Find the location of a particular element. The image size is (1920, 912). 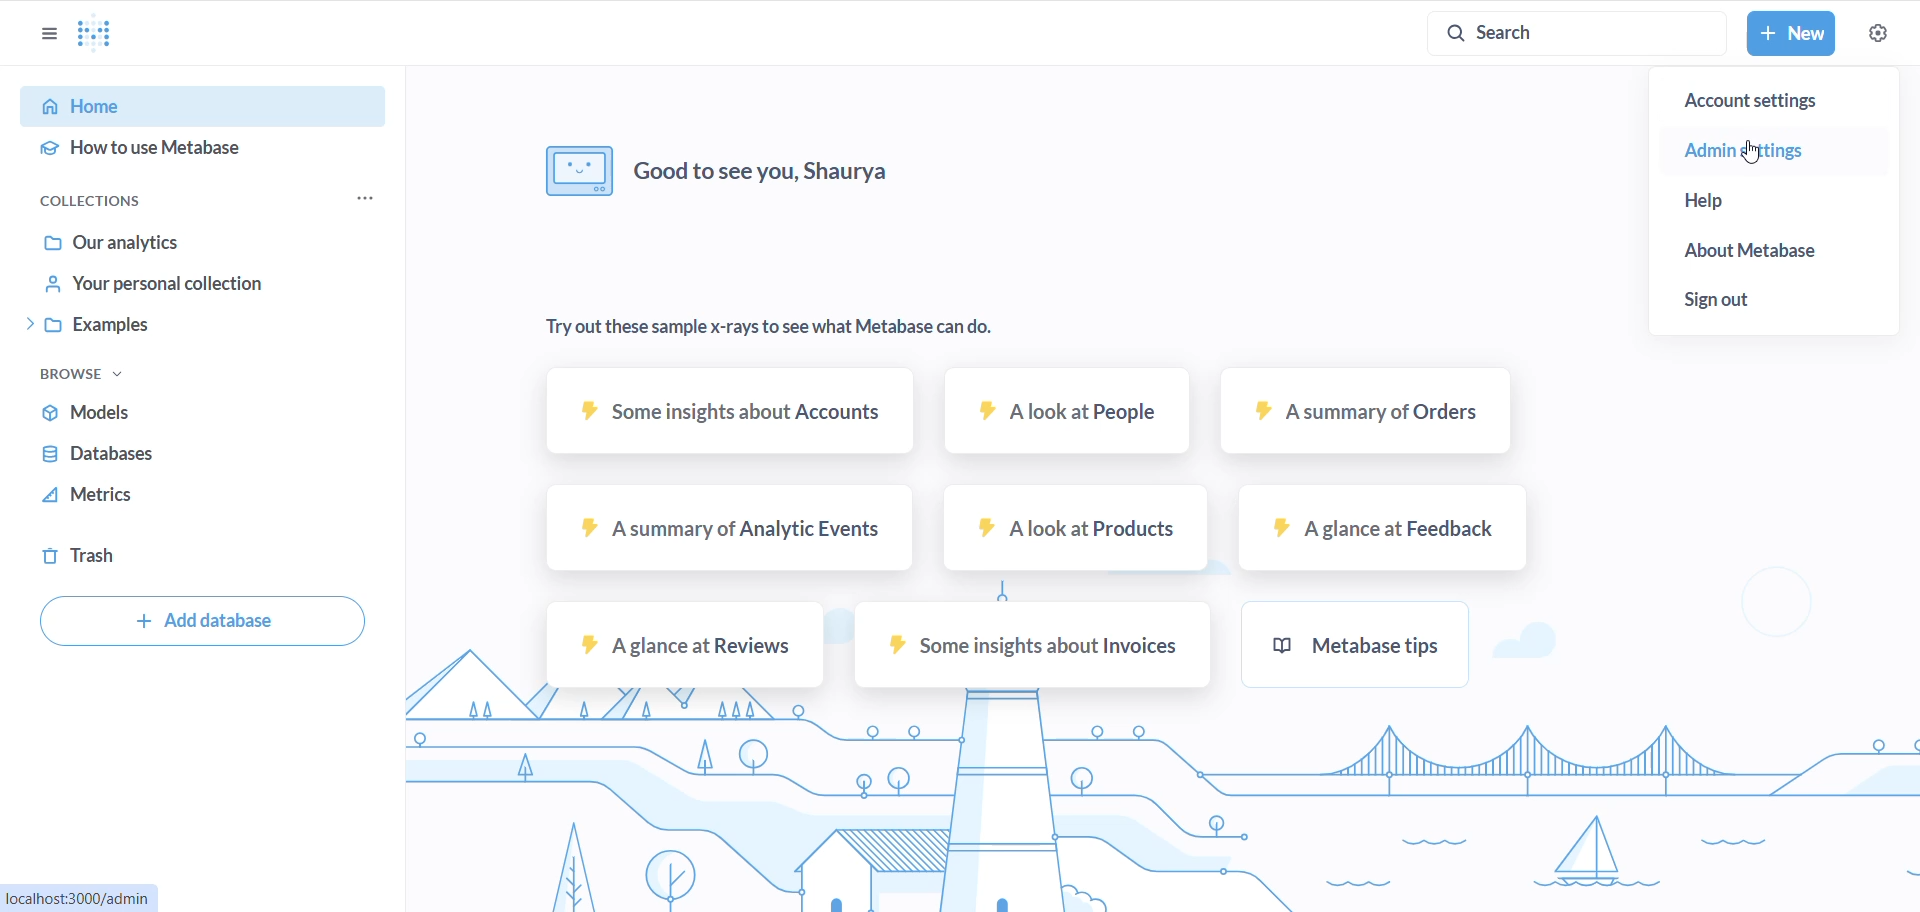

admin settings is located at coordinates (1751, 150).